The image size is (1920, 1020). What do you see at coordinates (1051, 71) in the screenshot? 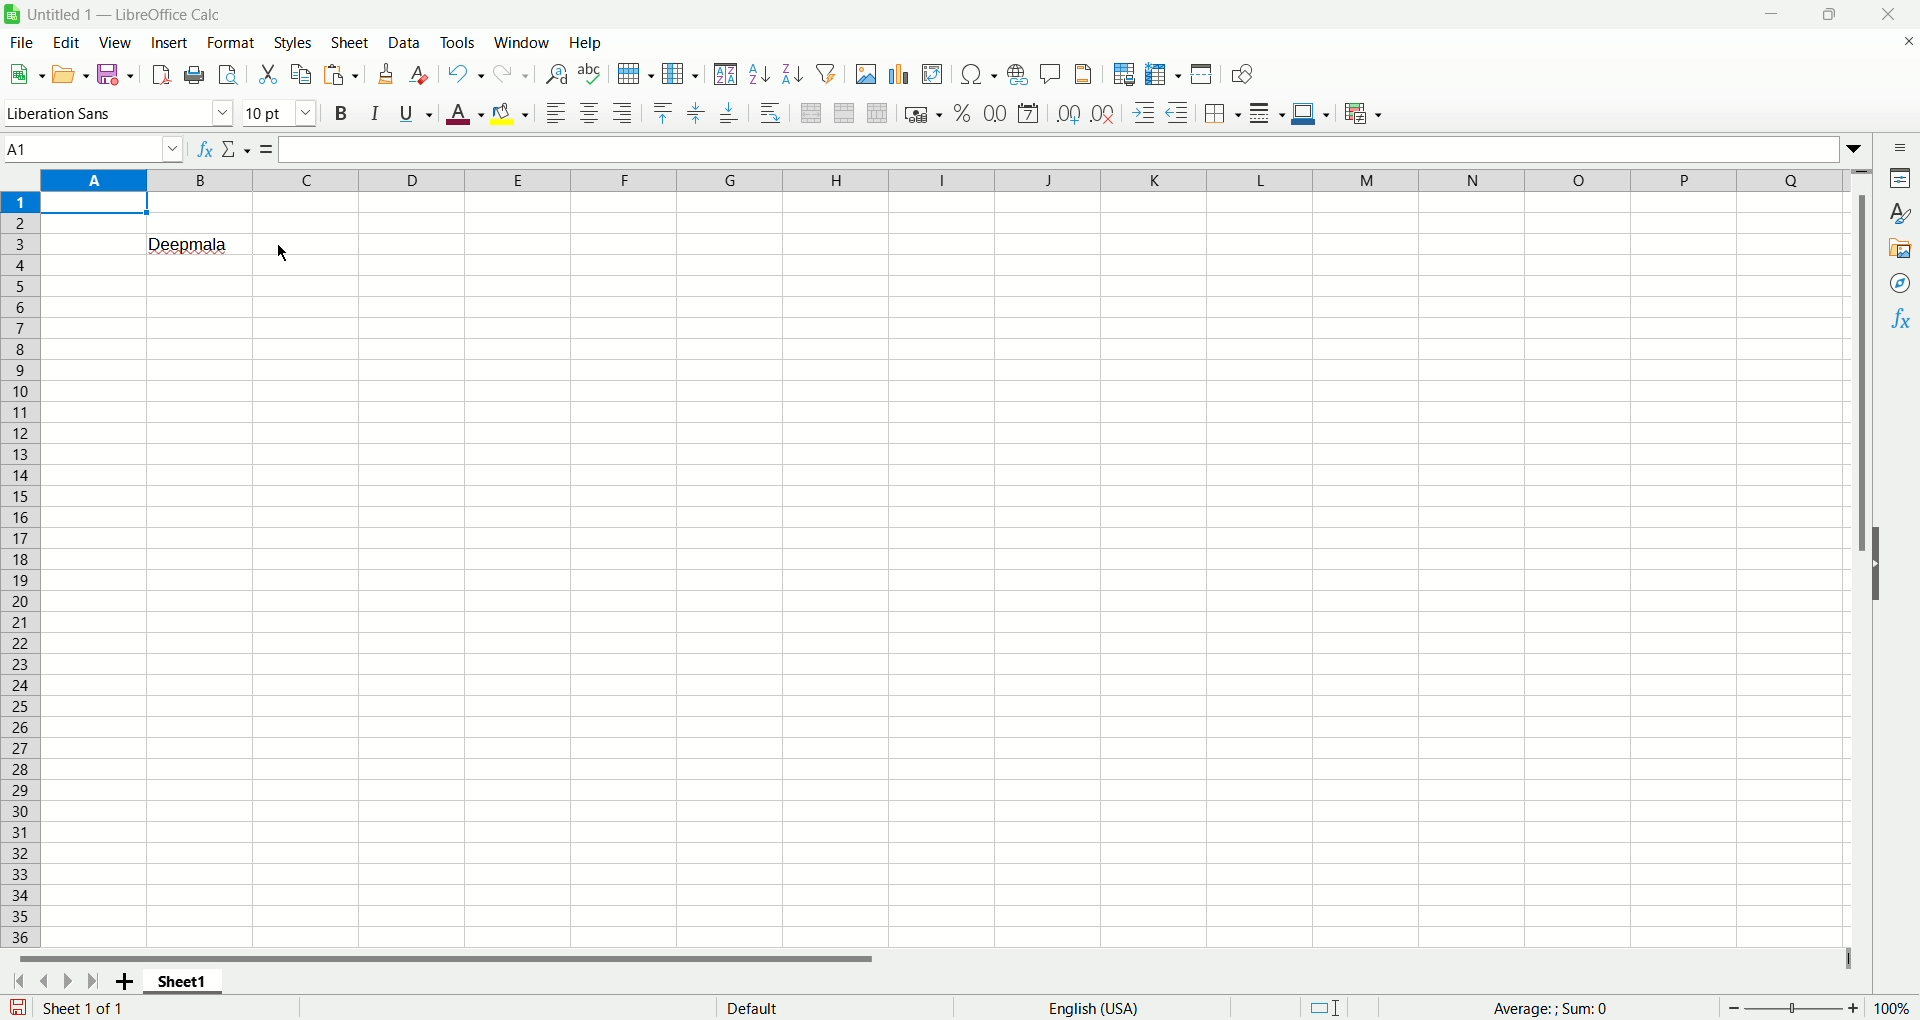
I see `Insert comment` at bounding box center [1051, 71].